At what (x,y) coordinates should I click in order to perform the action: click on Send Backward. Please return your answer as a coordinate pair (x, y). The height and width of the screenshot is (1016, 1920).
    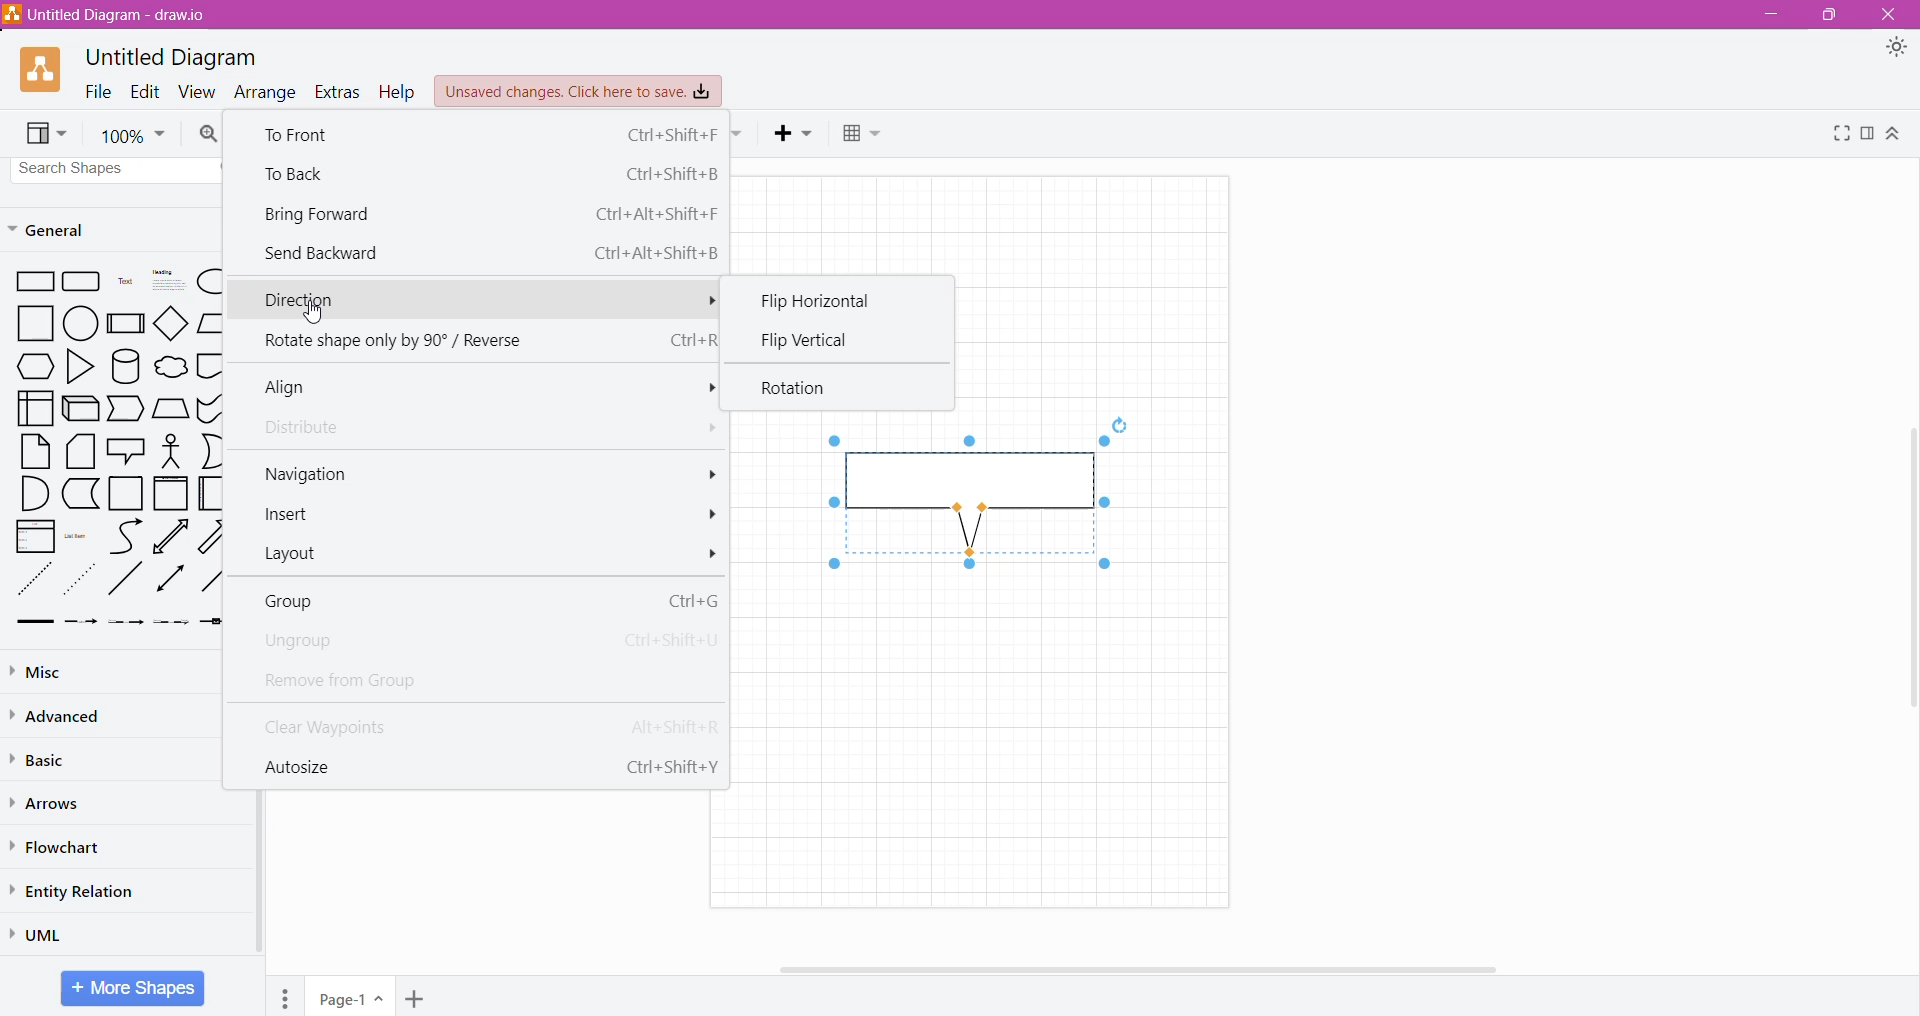
    Looking at the image, I should click on (489, 252).